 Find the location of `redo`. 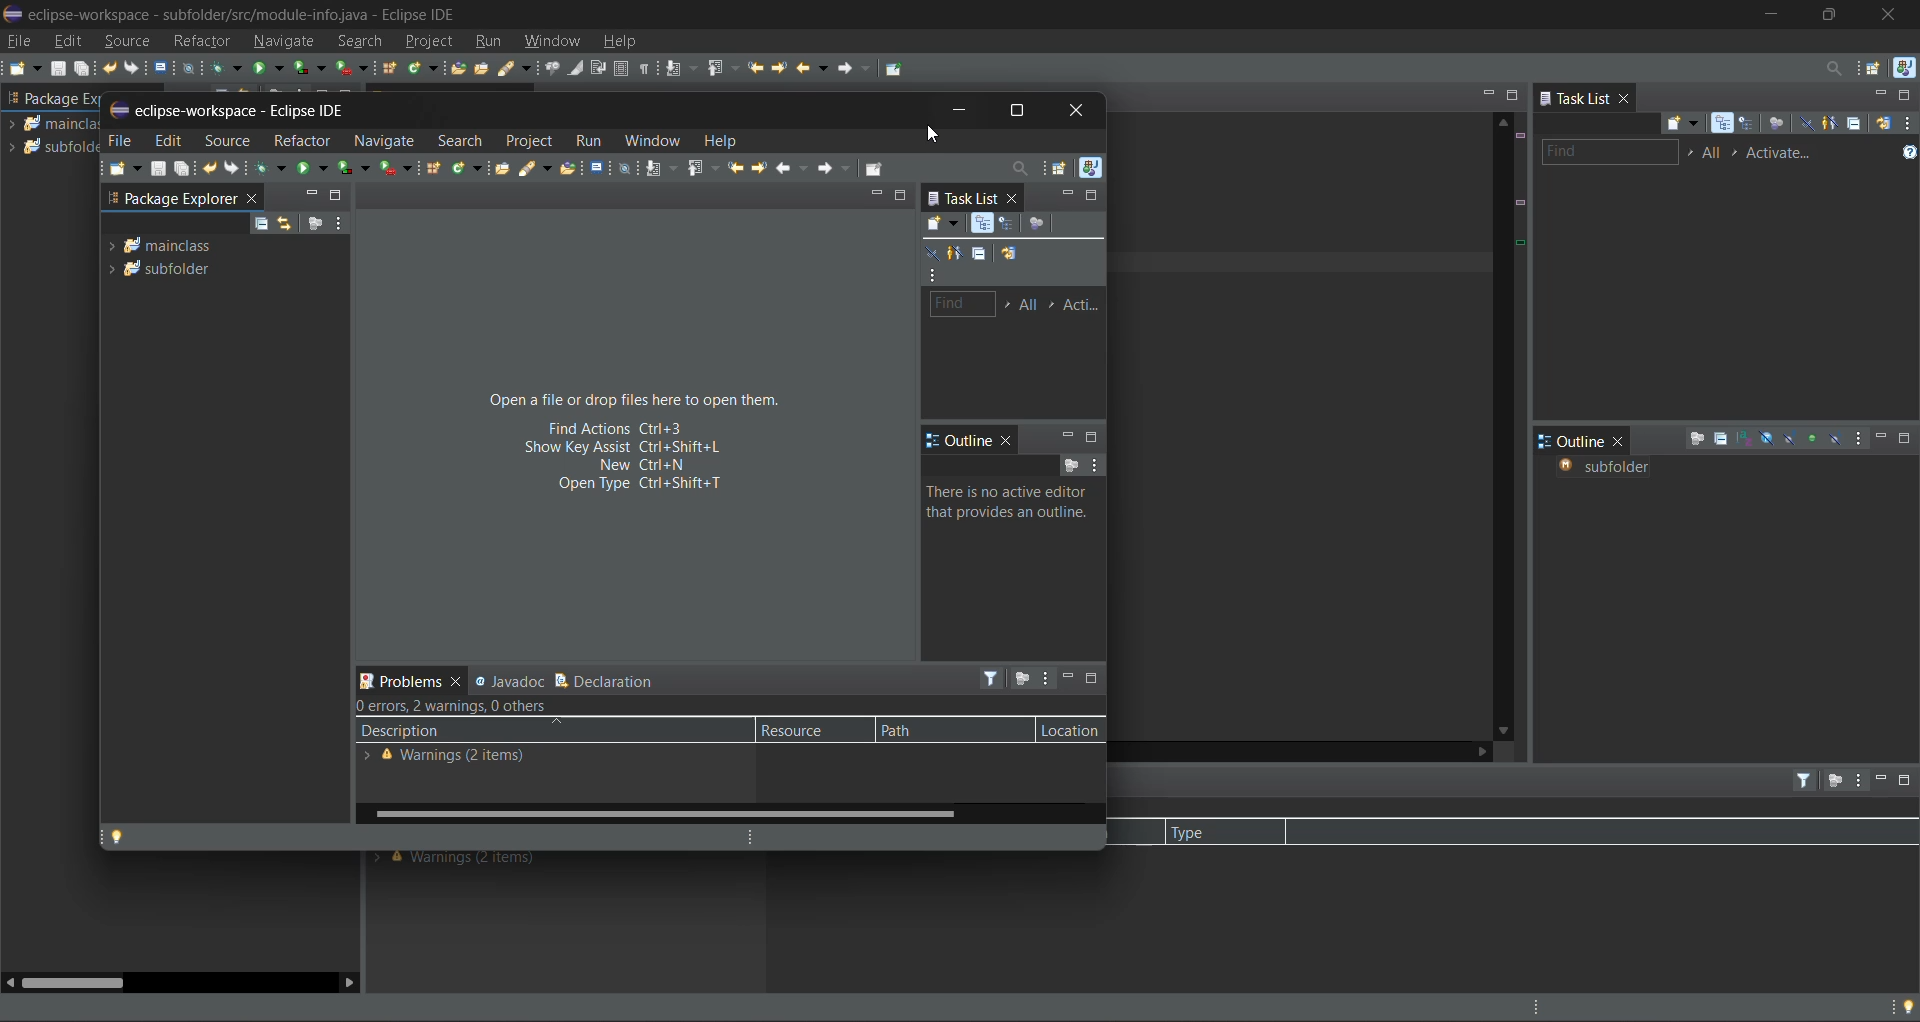

redo is located at coordinates (235, 170).